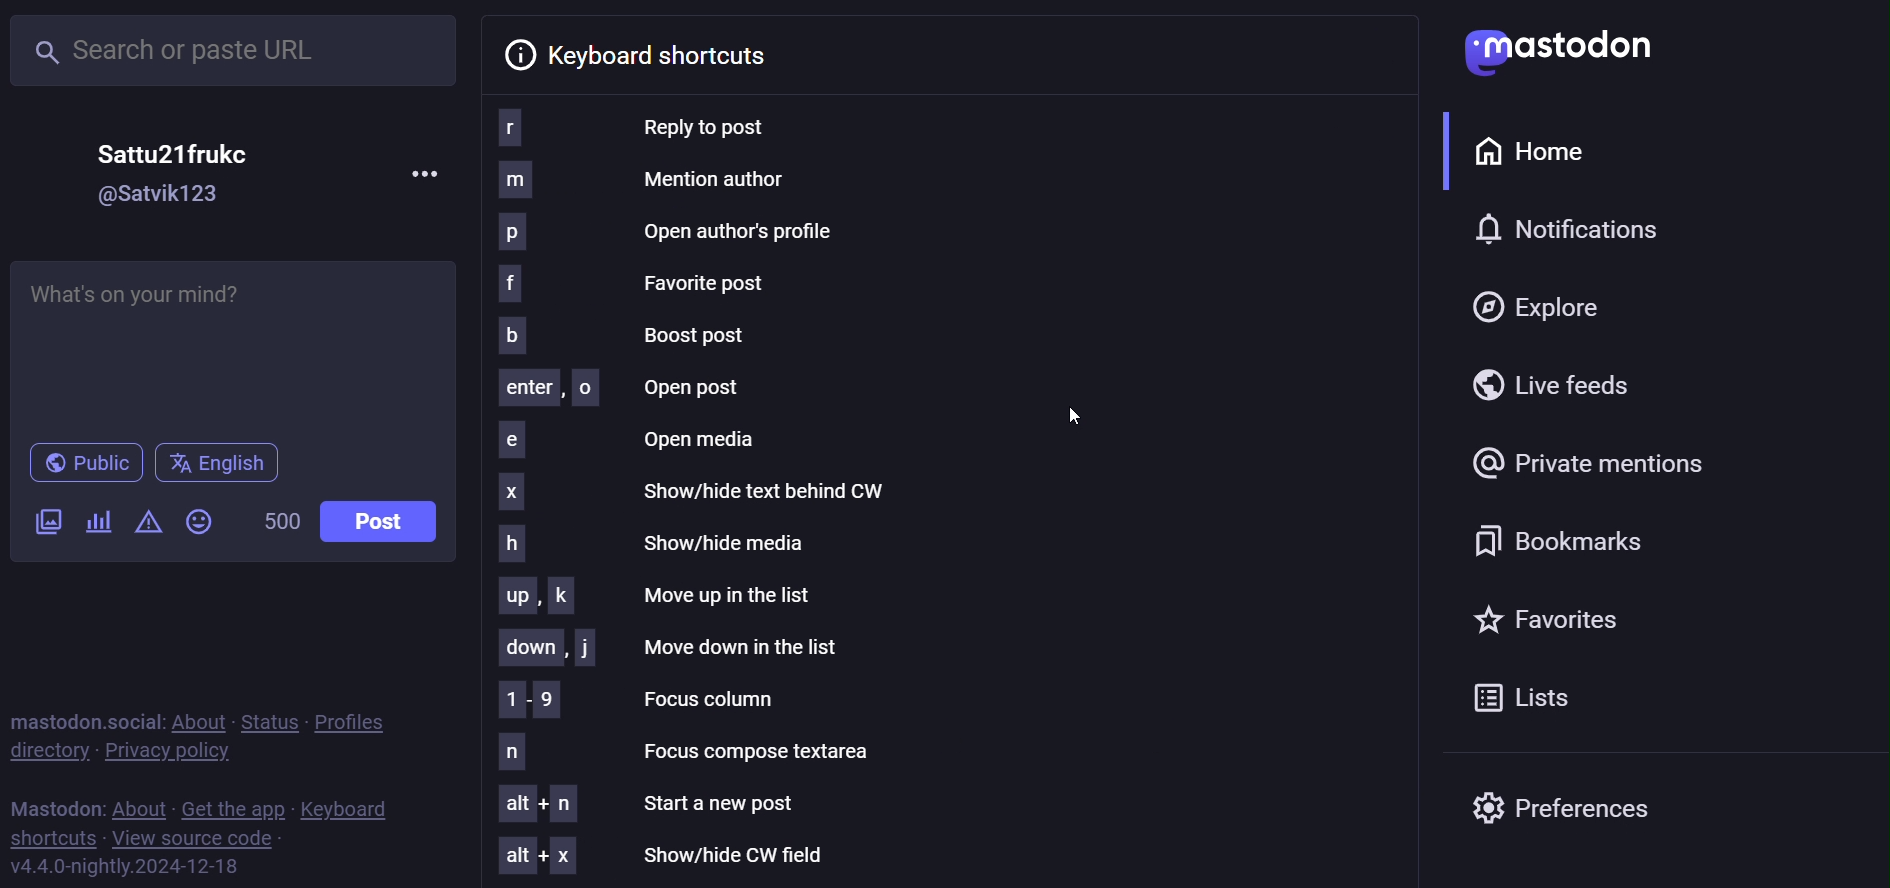 The width and height of the screenshot is (1890, 888). I want to click on Sattu21frukec, so click(177, 147).